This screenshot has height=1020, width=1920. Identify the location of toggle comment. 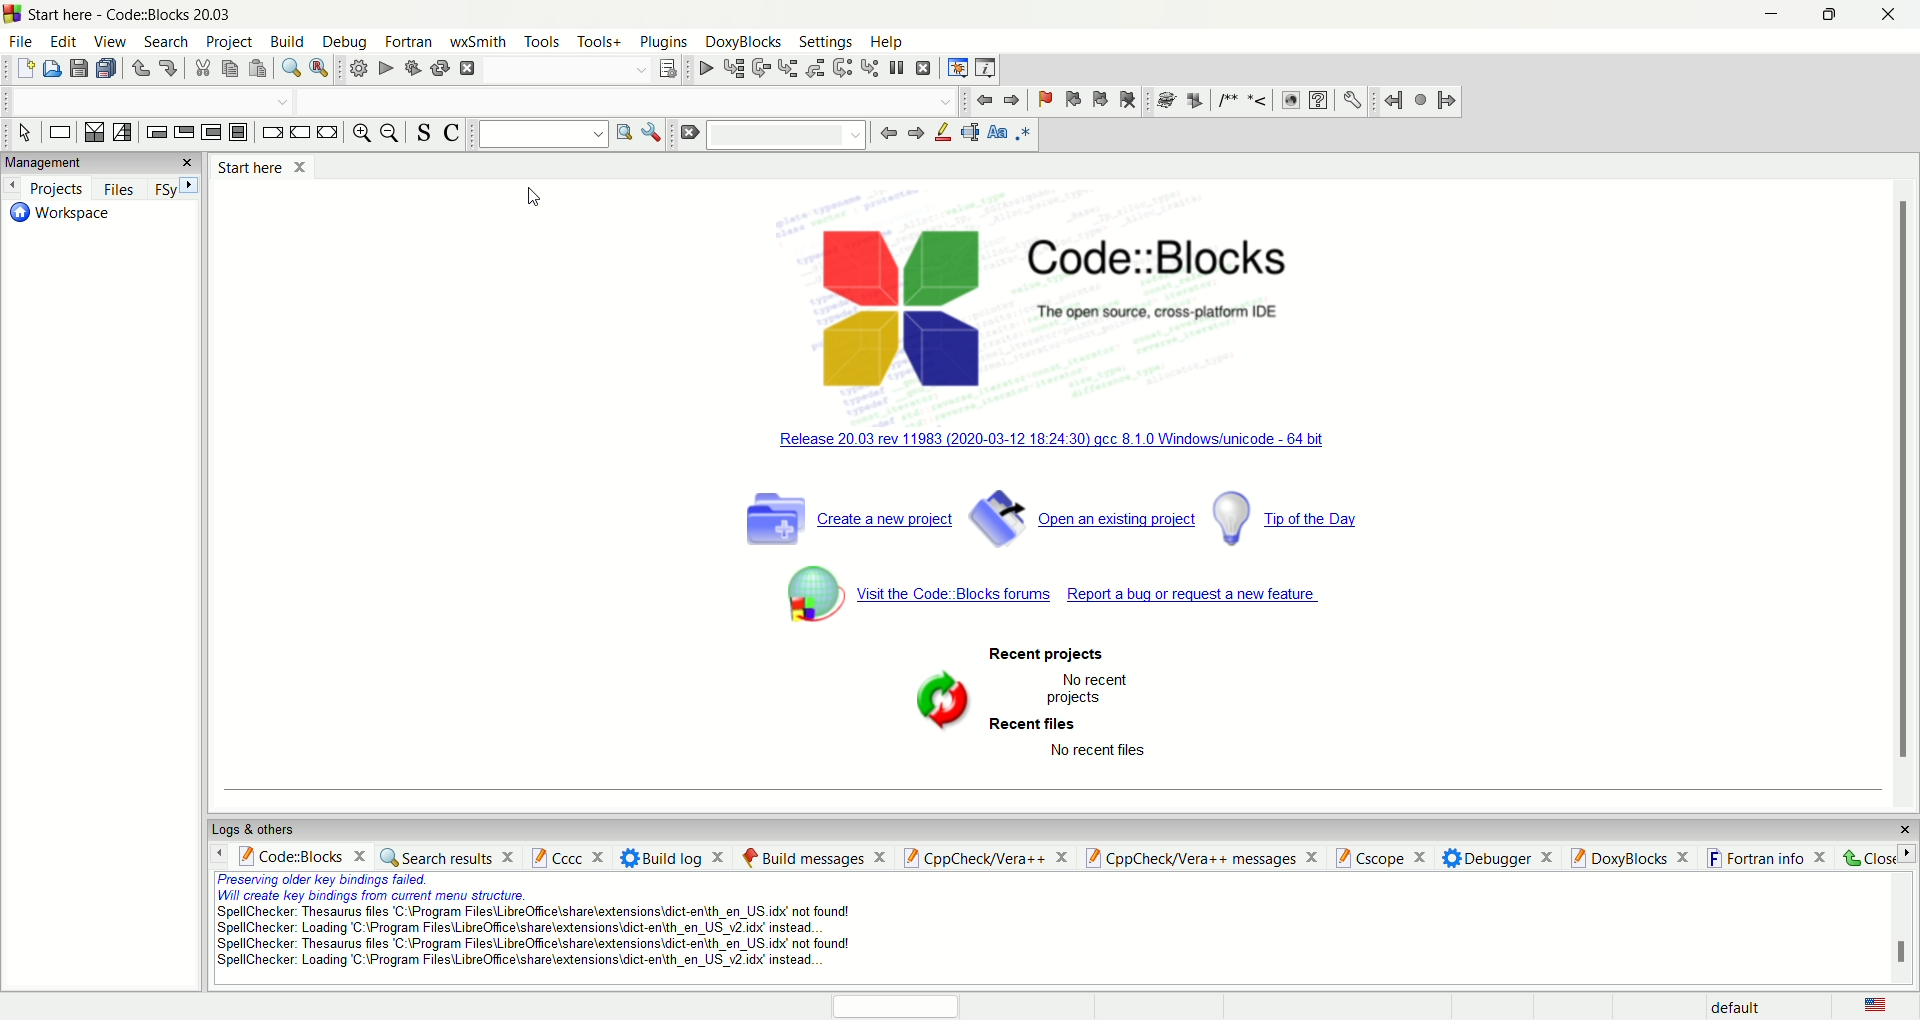
(451, 135).